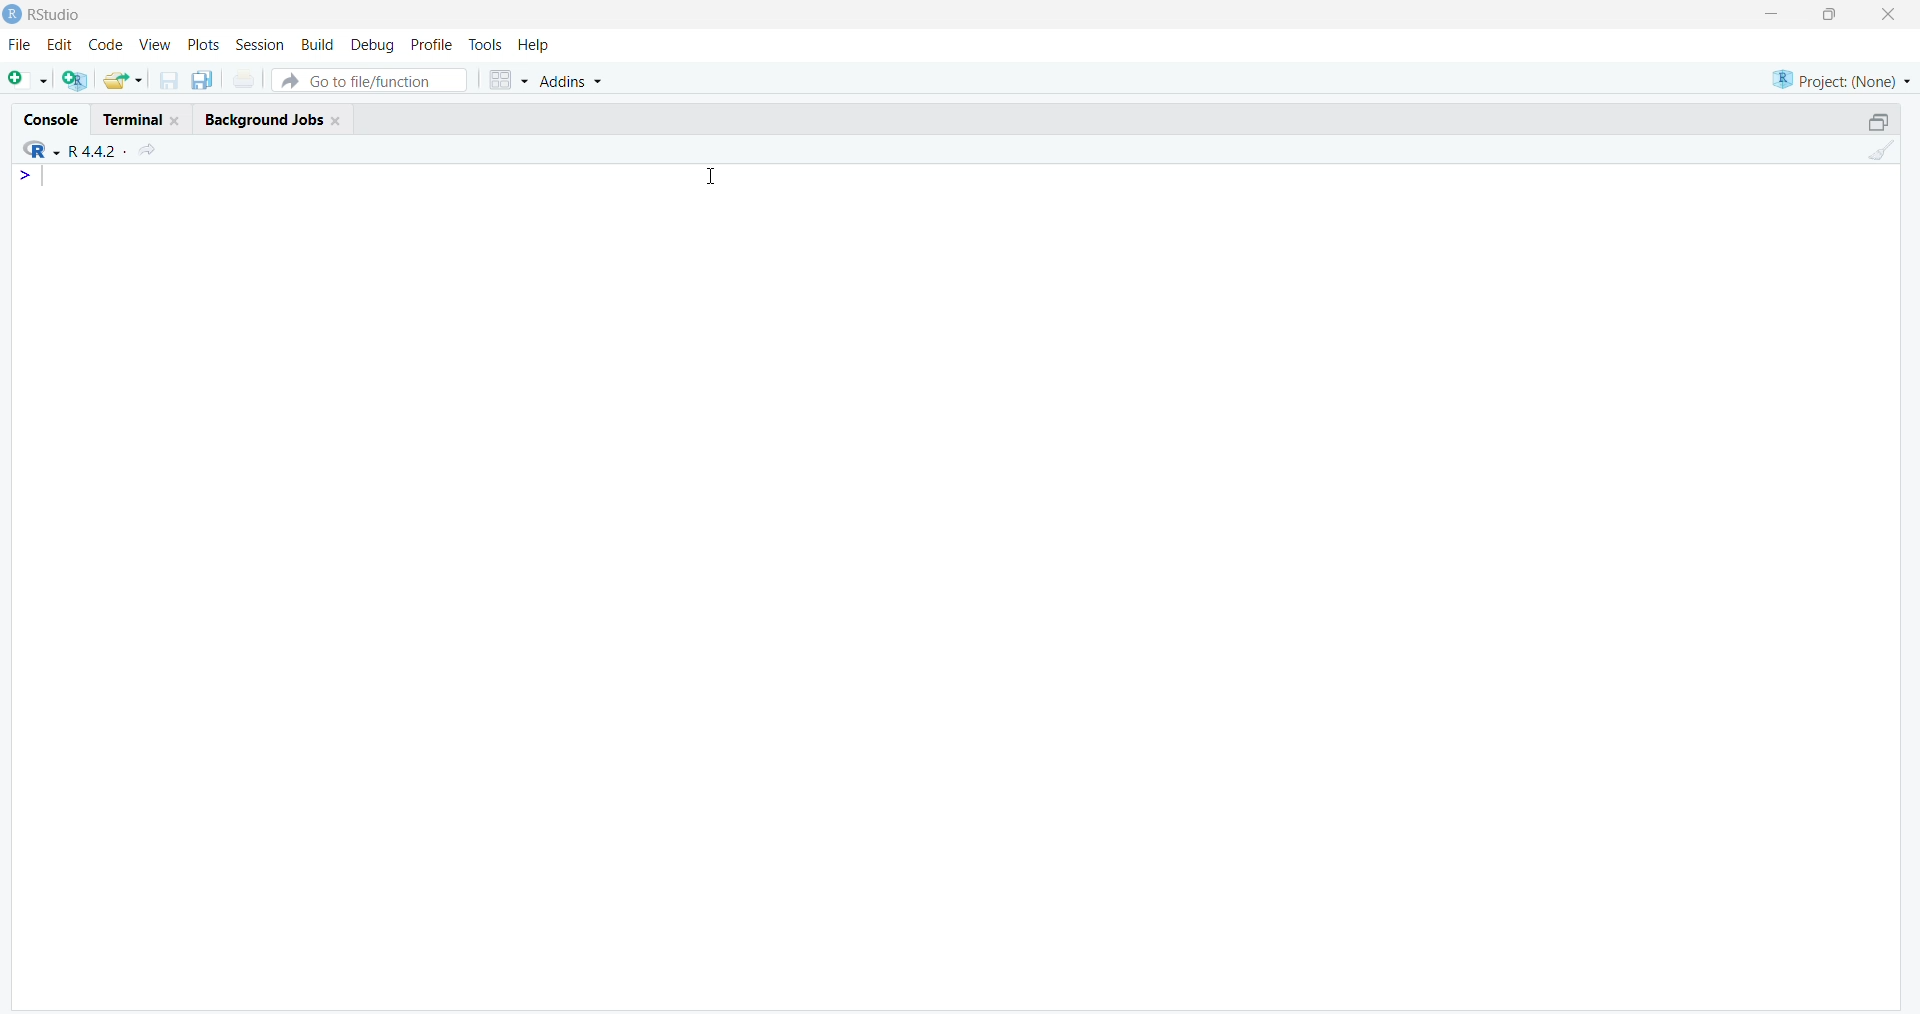 The width and height of the screenshot is (1920, 1014). What do you see at coordinates (28, 78) in the screenshot?
I see `New File` at bounding box center [28, 78].